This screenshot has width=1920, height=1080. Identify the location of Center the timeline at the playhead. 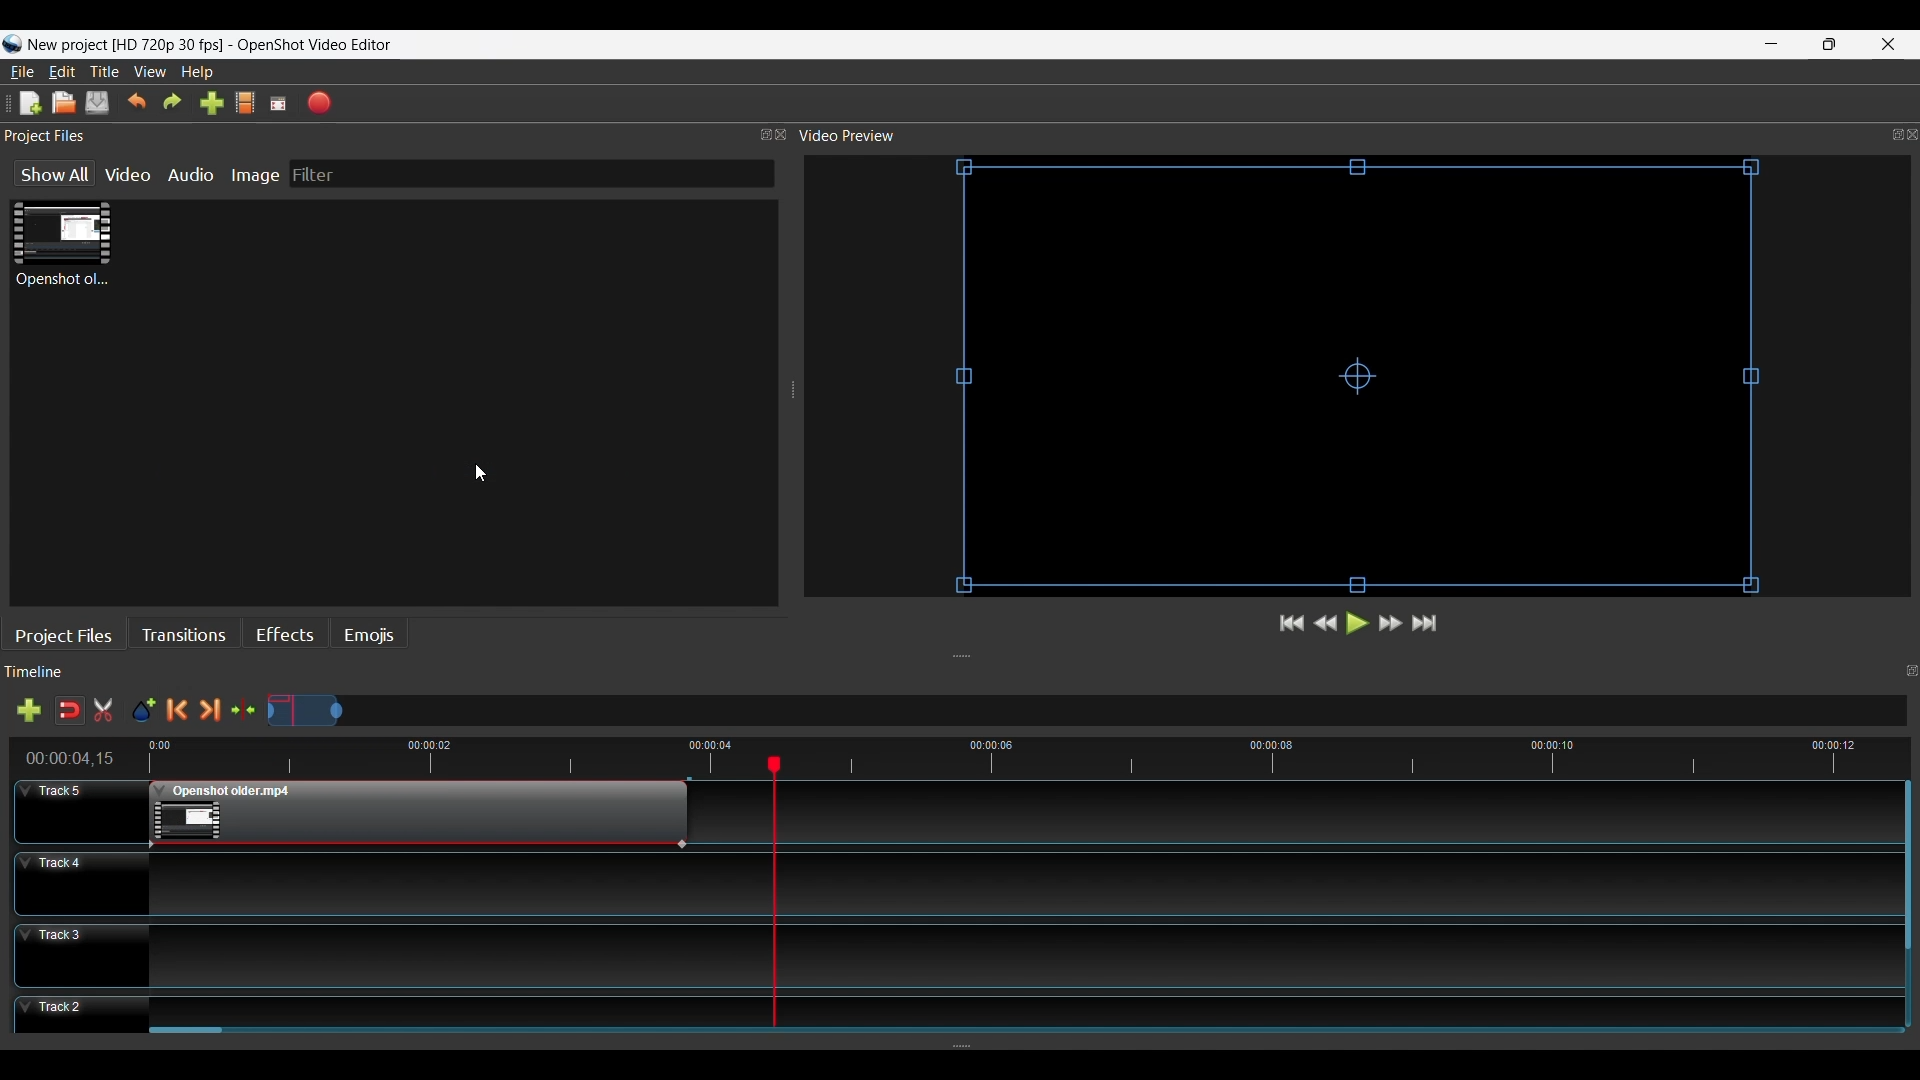
(248, 711).